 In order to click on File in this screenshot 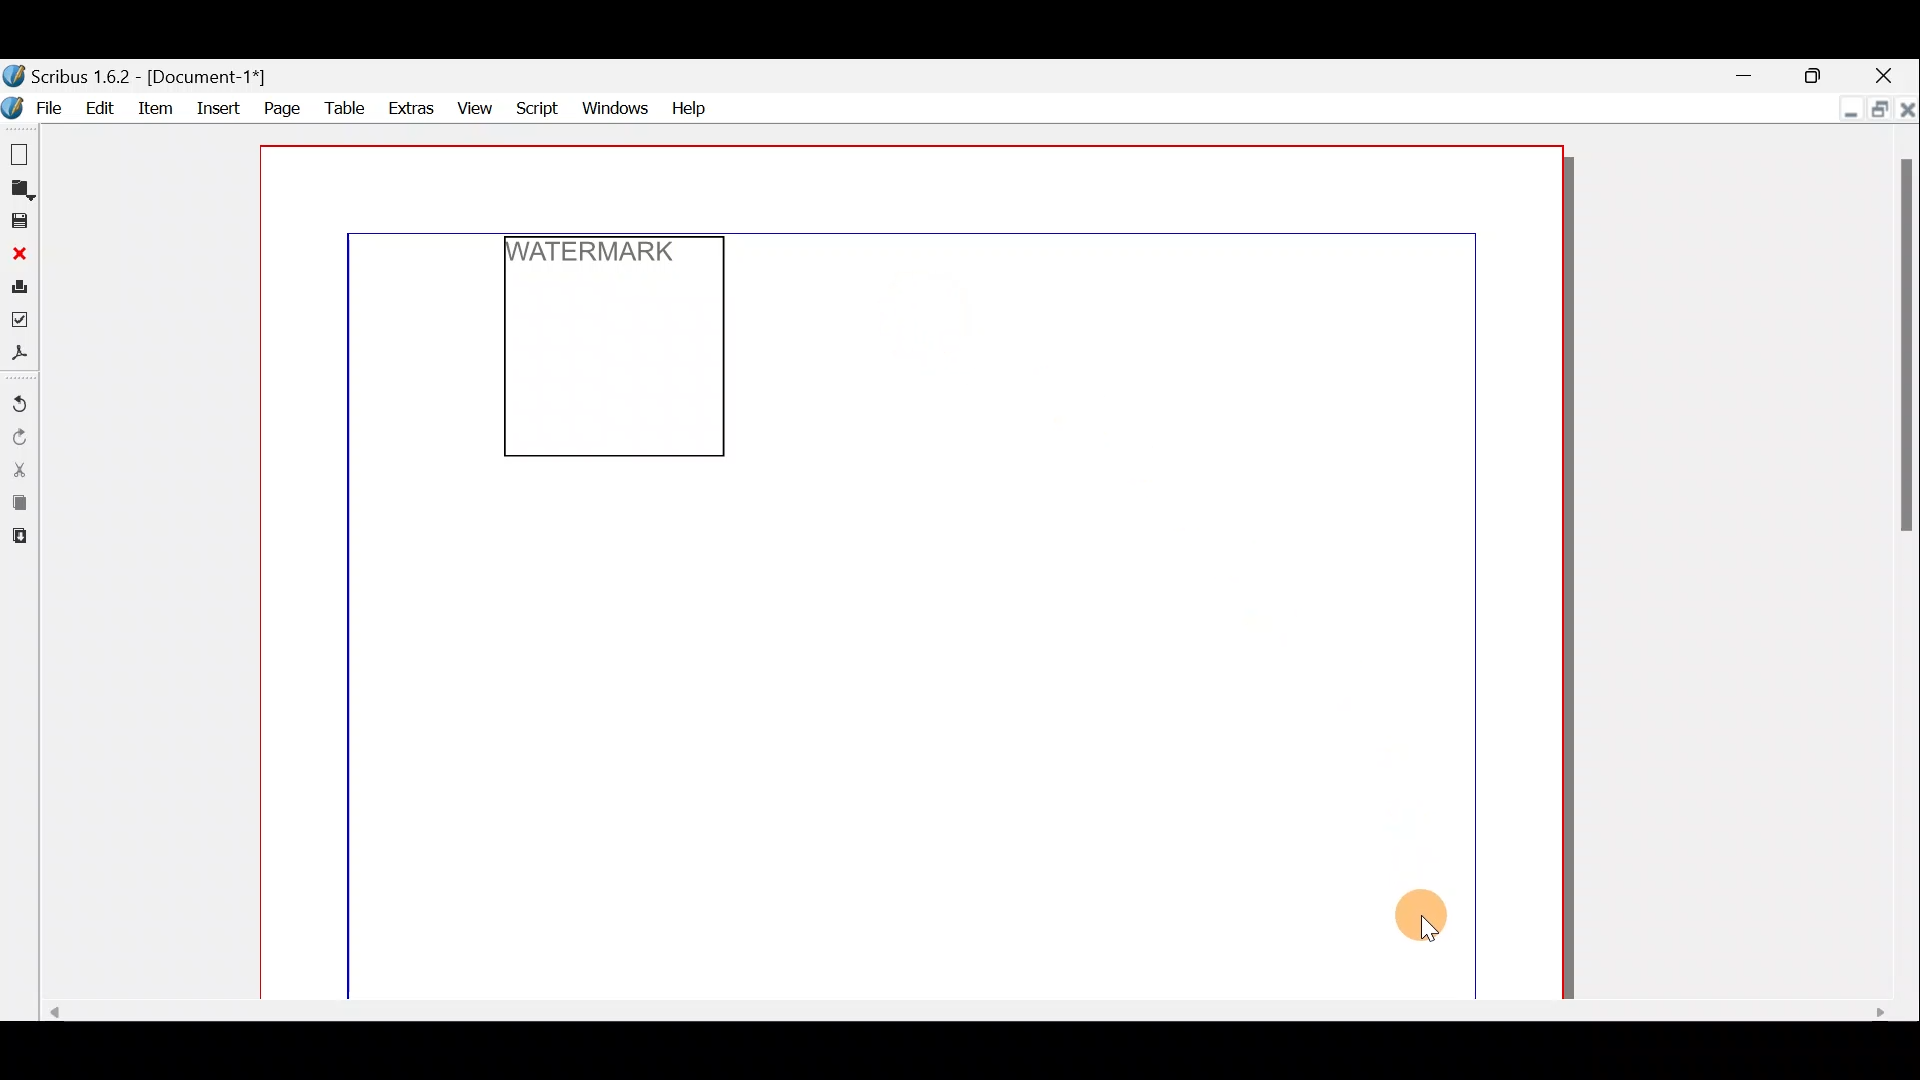, I will do `click(37, 107)`.